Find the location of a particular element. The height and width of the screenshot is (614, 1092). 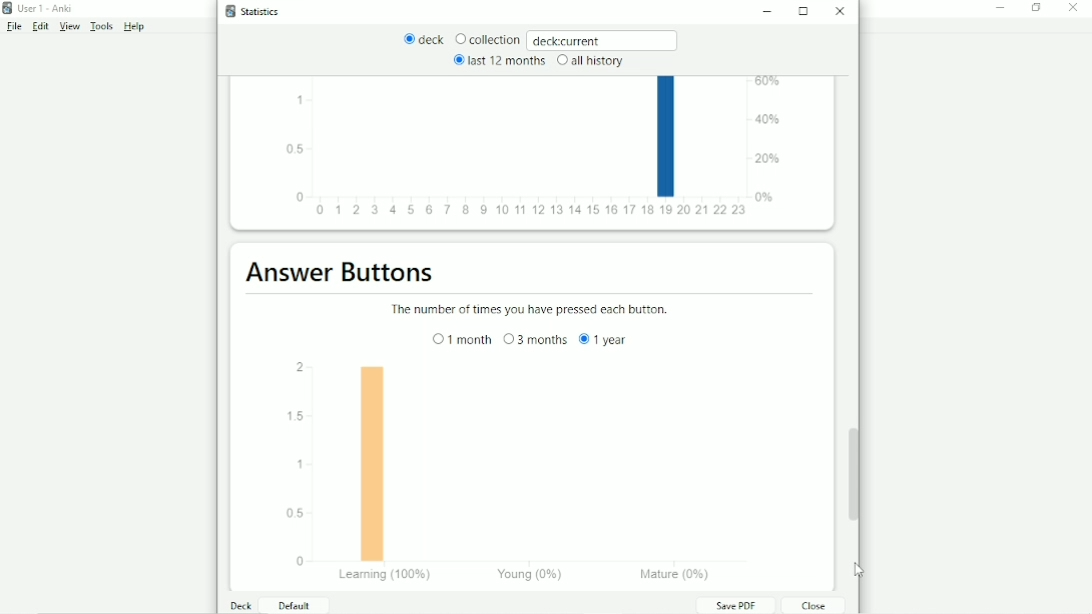

File is located at coordinates (13, 27).